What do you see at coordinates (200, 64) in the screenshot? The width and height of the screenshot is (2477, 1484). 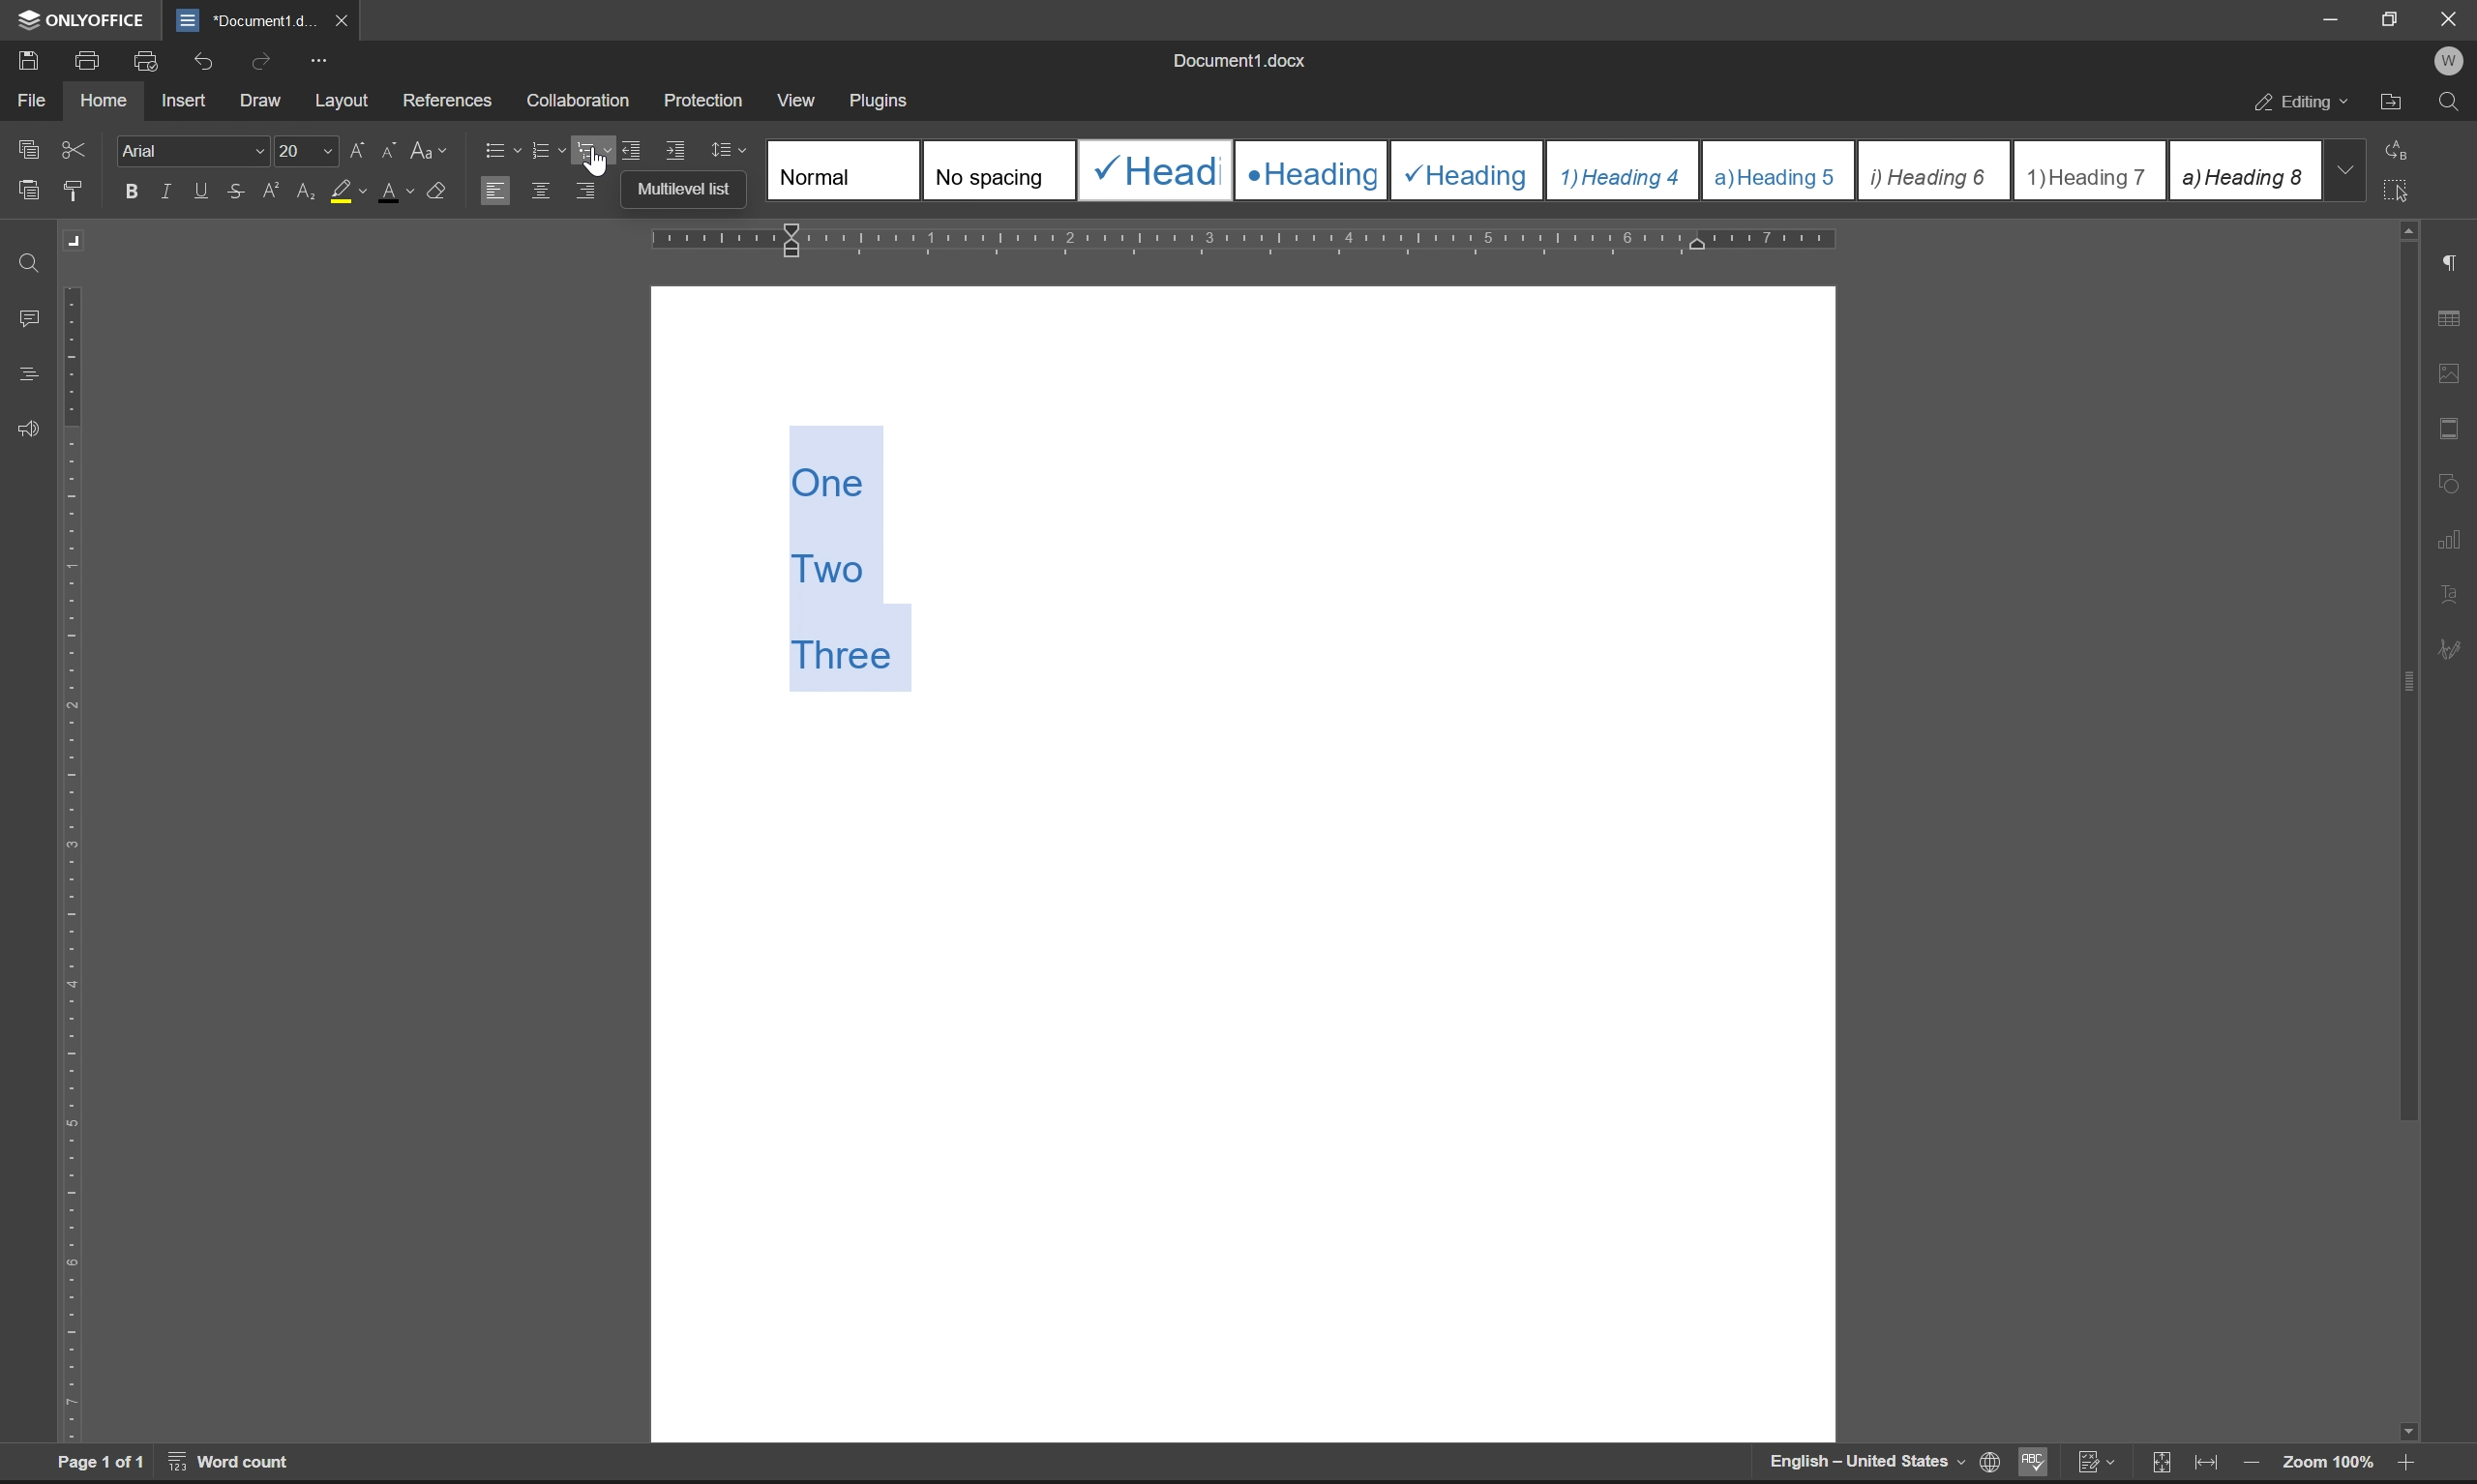 I see `undo` at bounding box center [200, 64].